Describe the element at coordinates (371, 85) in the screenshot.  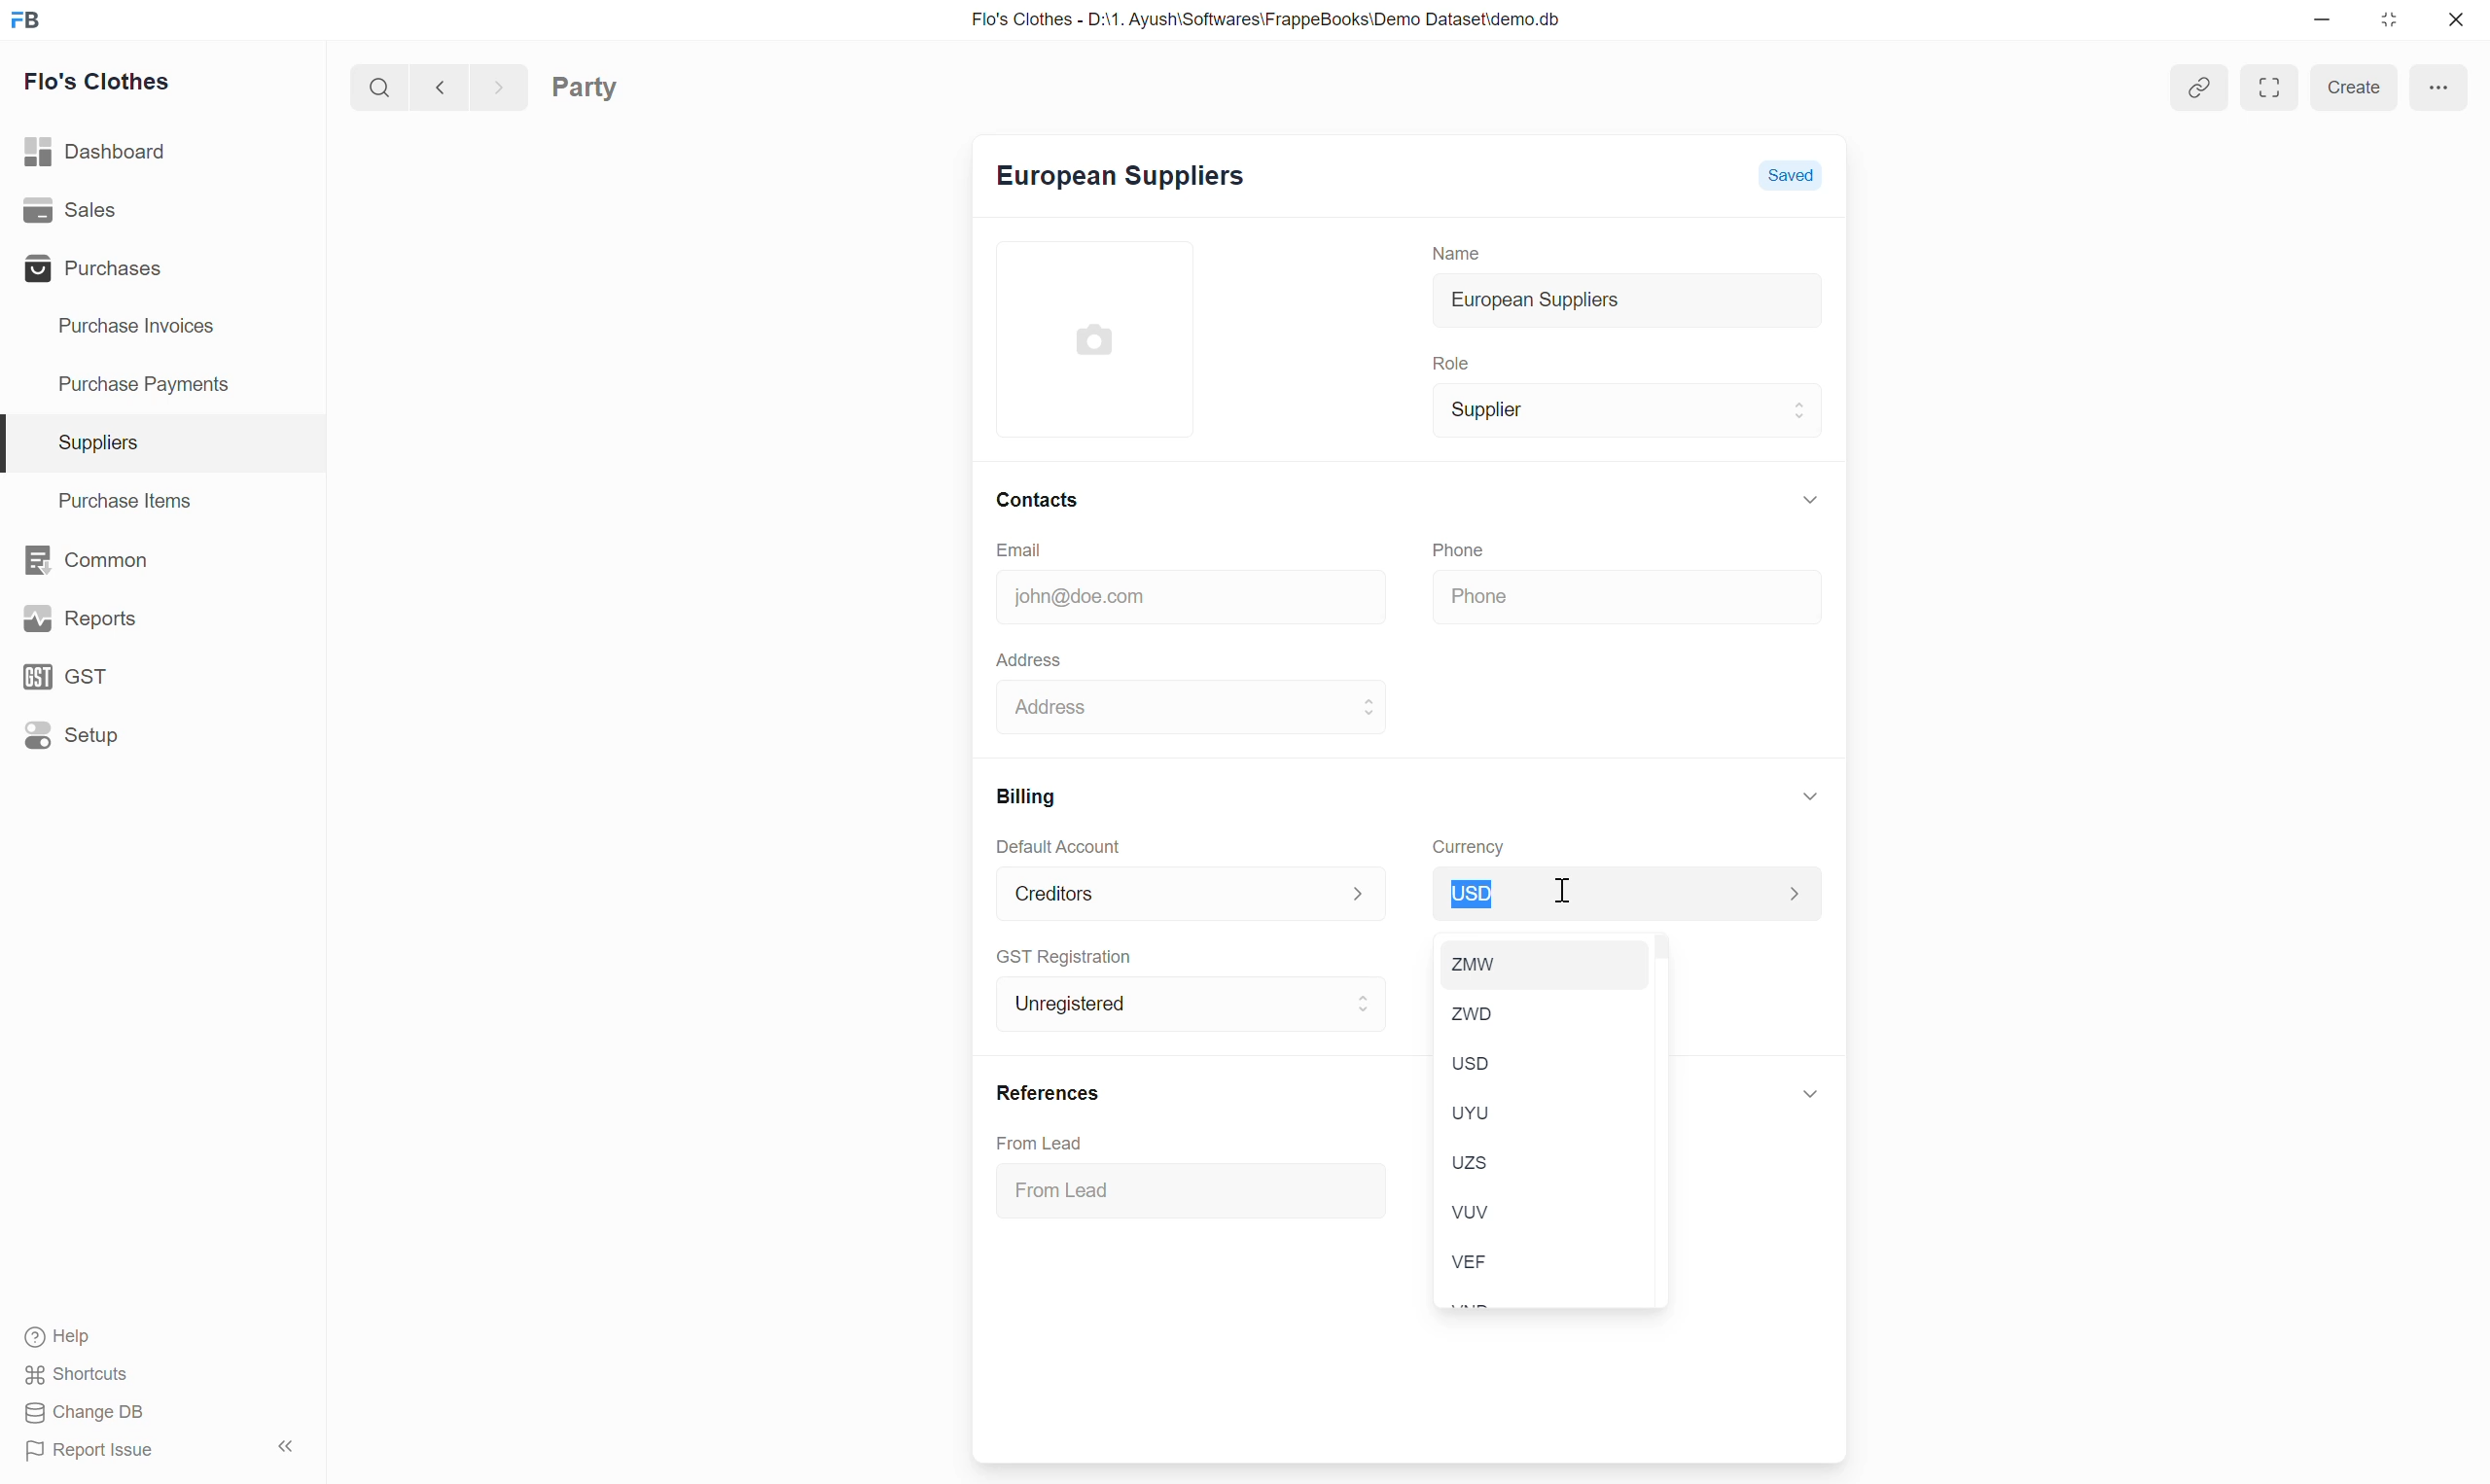
I see `search` at that location.